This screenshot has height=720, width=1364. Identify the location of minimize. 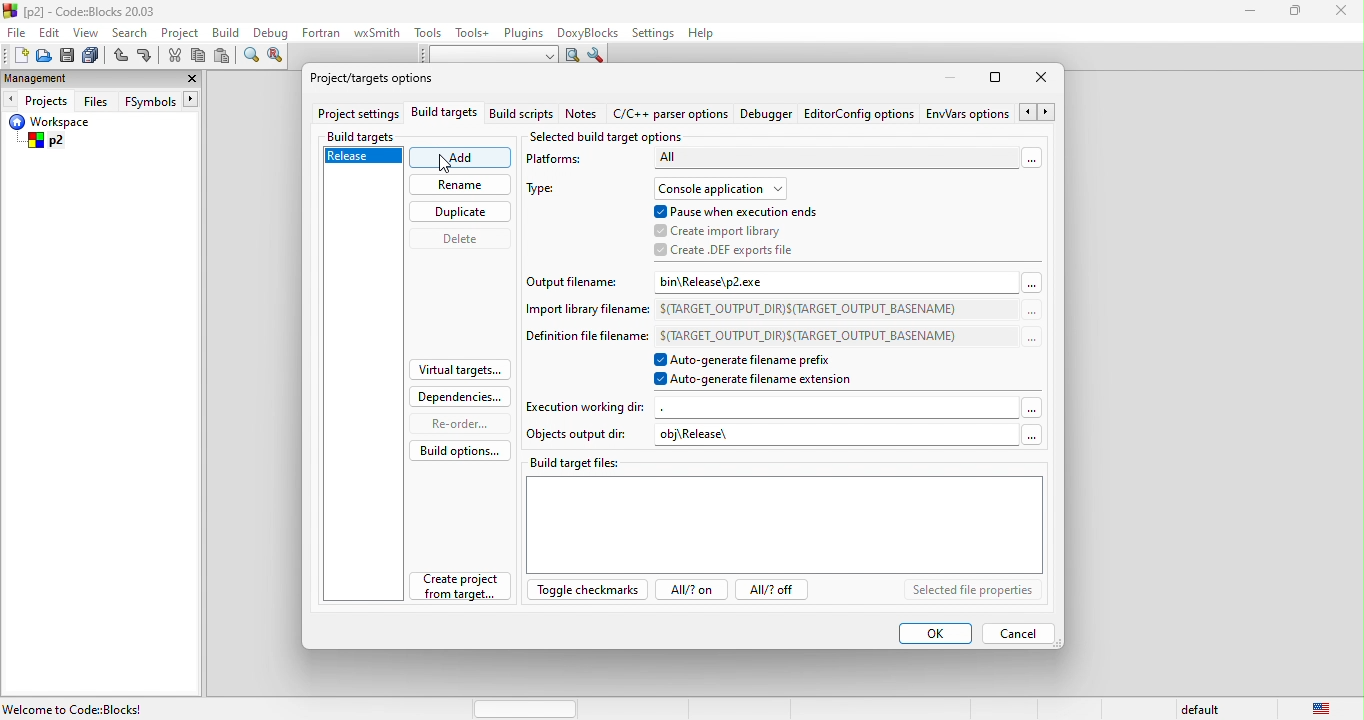
(950, 78).